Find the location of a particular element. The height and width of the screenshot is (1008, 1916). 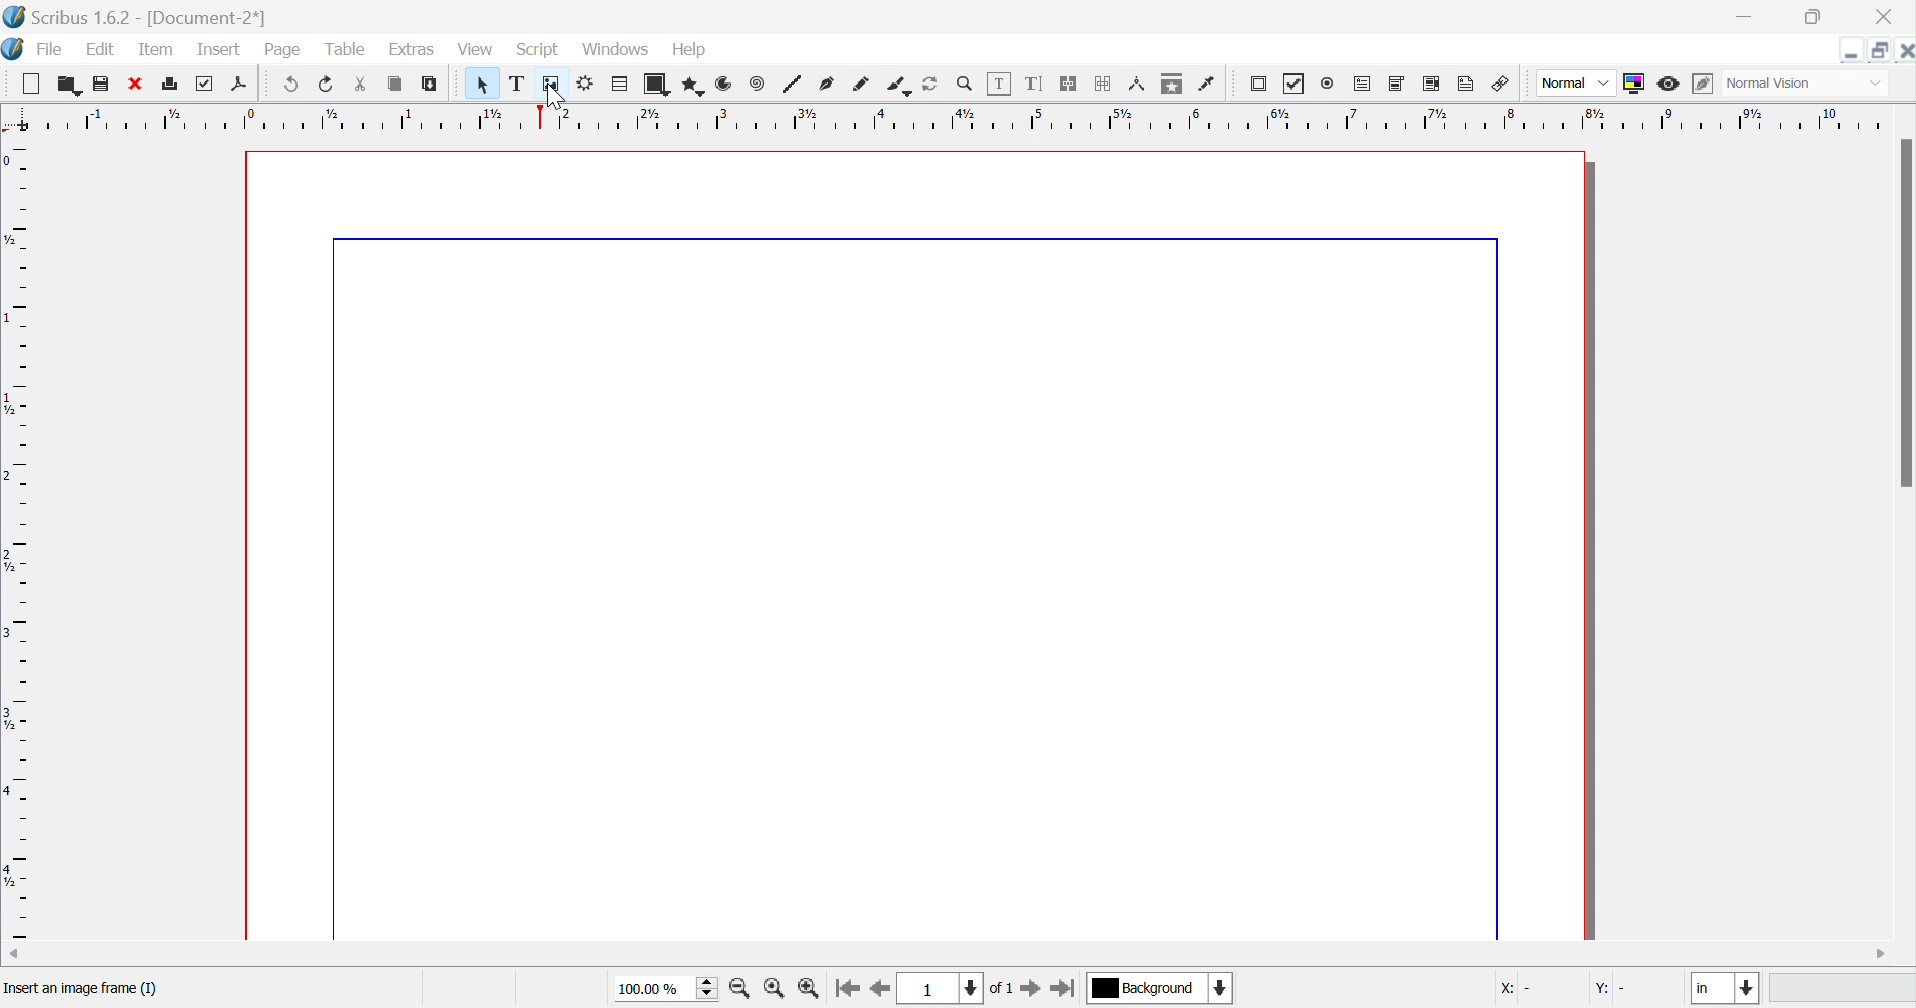

shape is located at coordinates (655, 84).